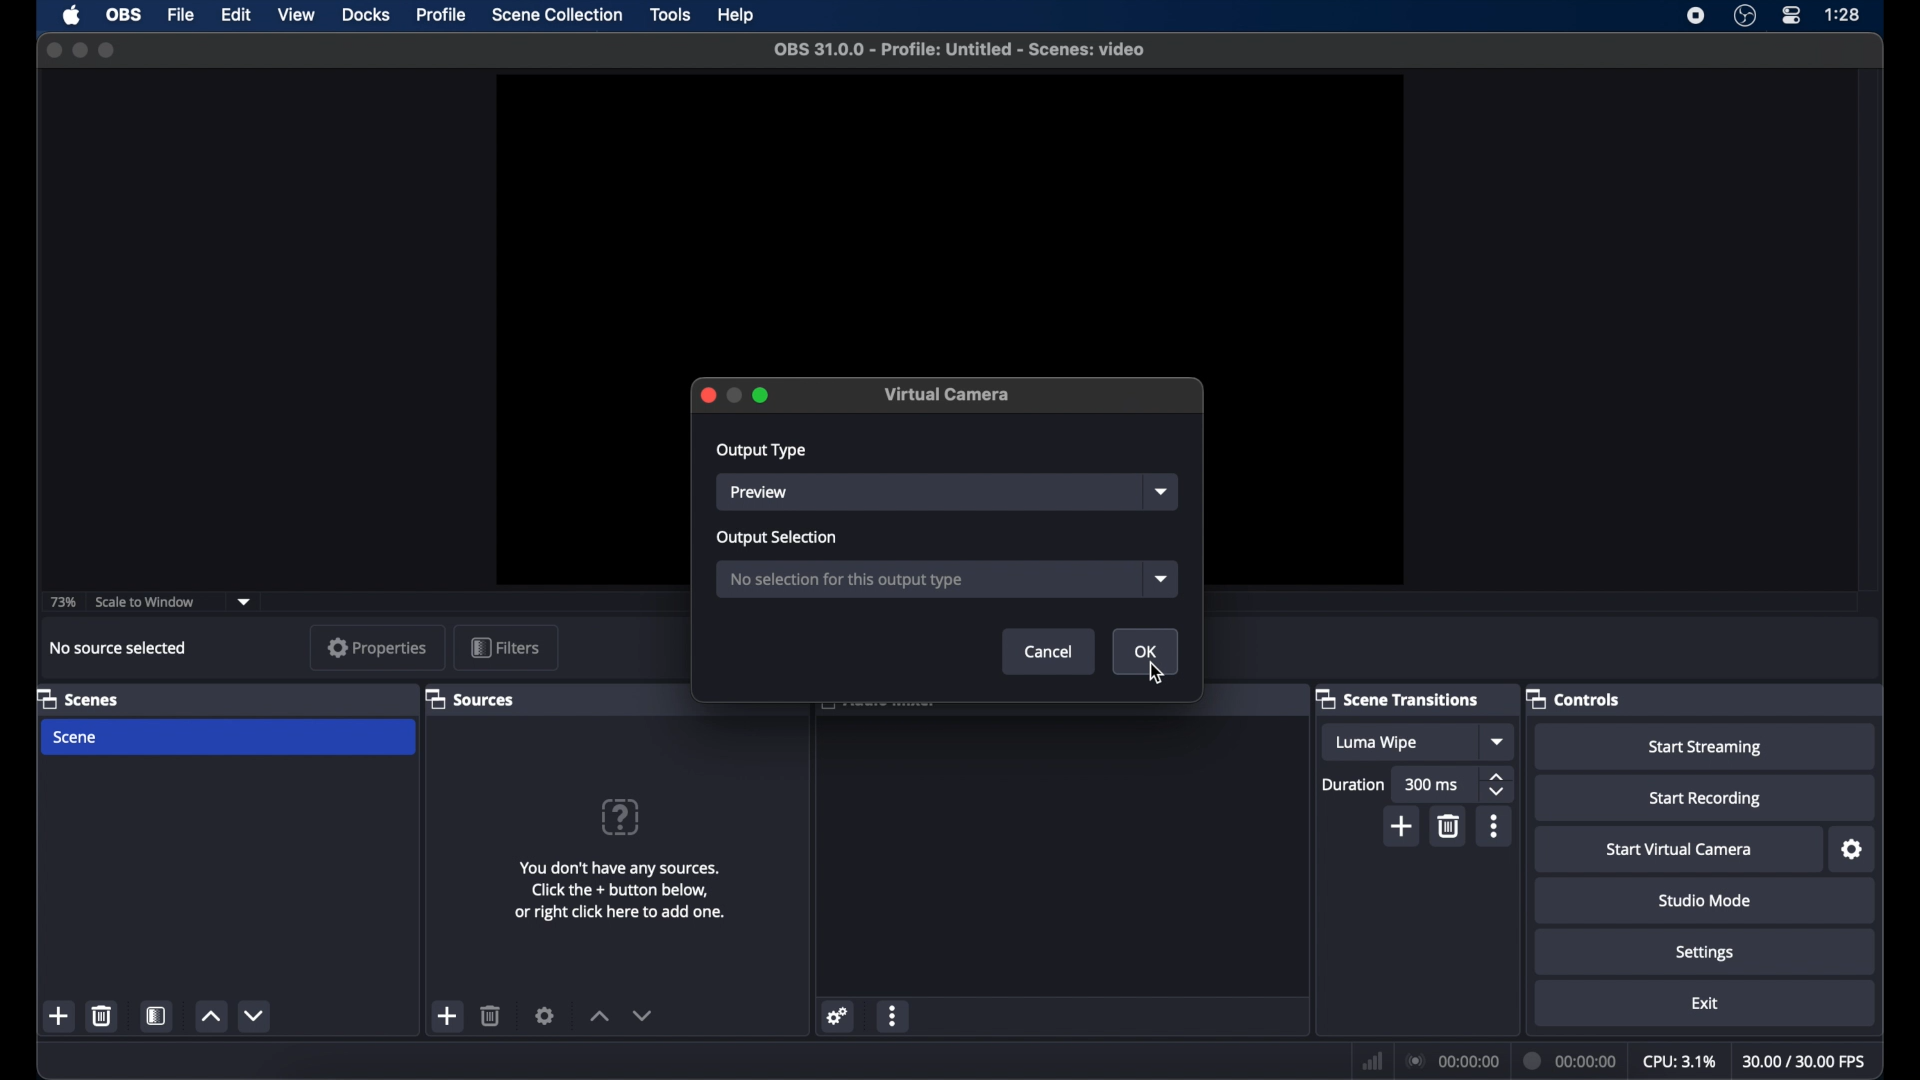 This screenshot has width=1920, height=1080. Describe the element at coordinates (545, 1015) in the screenshot. I see `settings` at that location.